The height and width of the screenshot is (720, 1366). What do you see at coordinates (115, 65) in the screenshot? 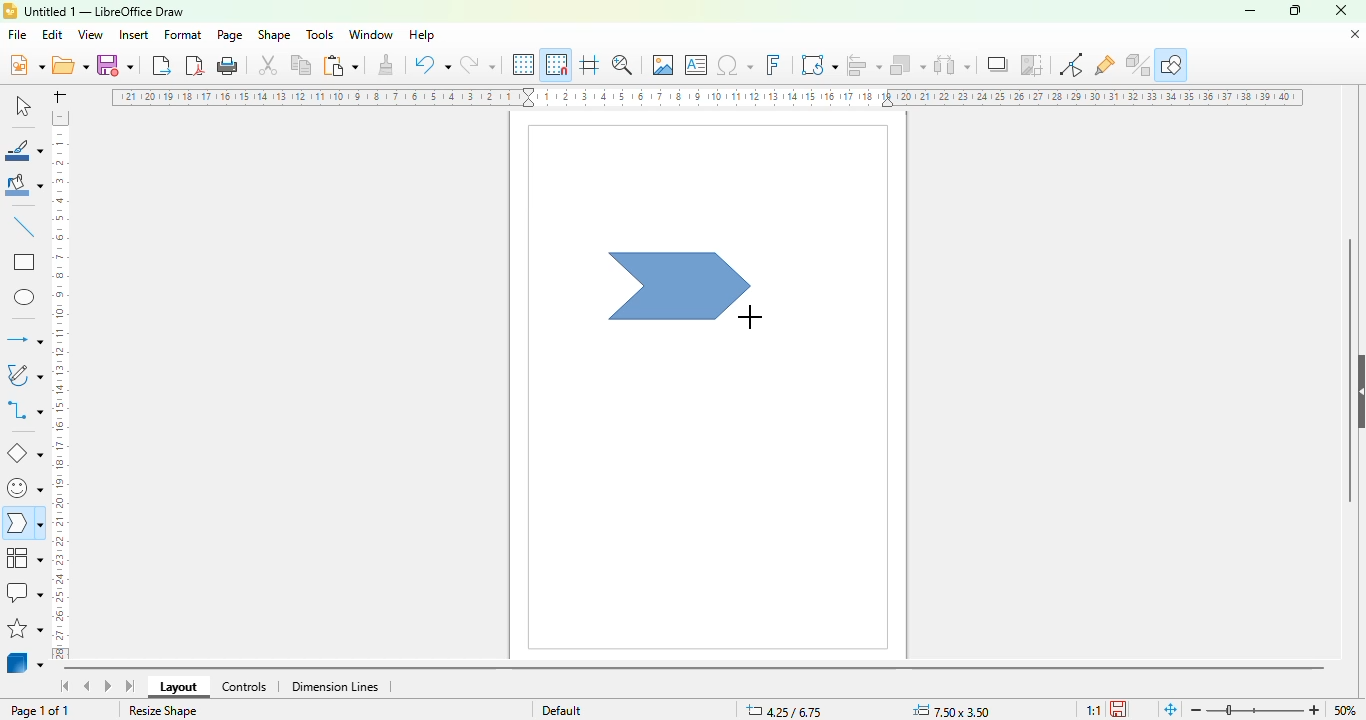
I see `save` at bounding box center [115, 65].